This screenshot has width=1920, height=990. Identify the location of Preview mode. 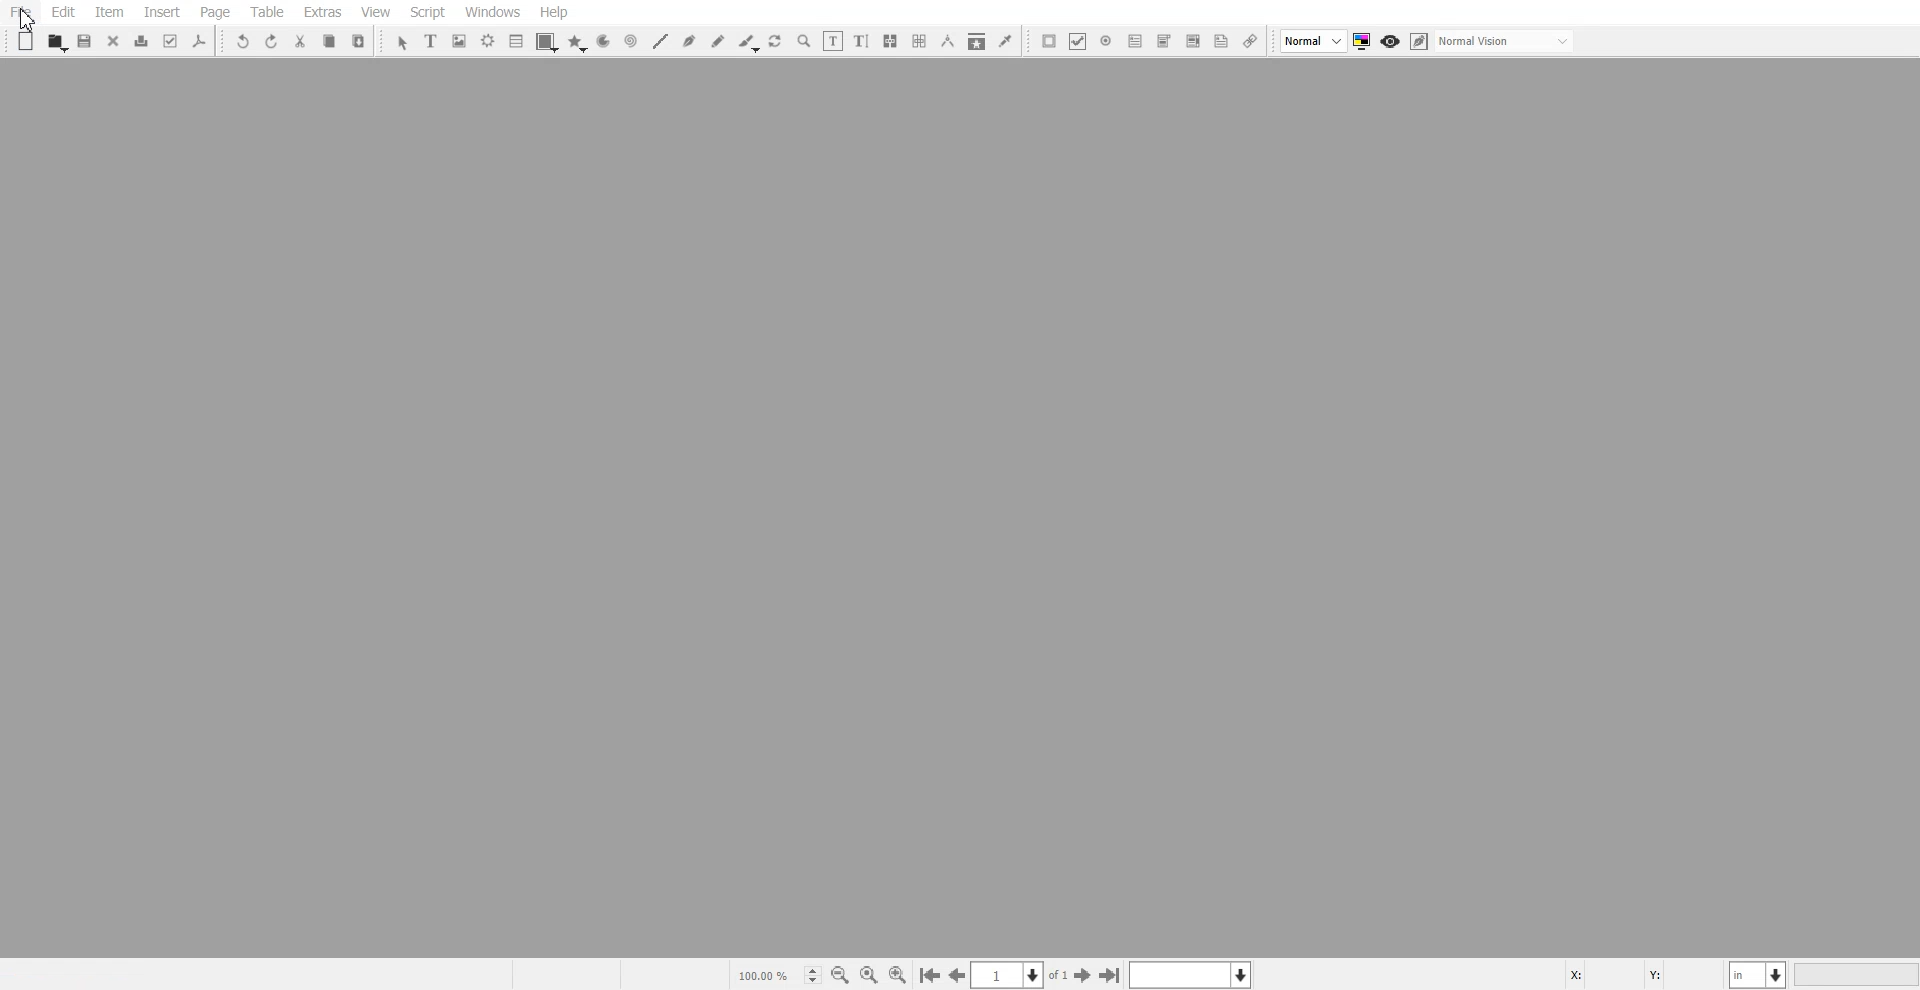
(1391, 42).